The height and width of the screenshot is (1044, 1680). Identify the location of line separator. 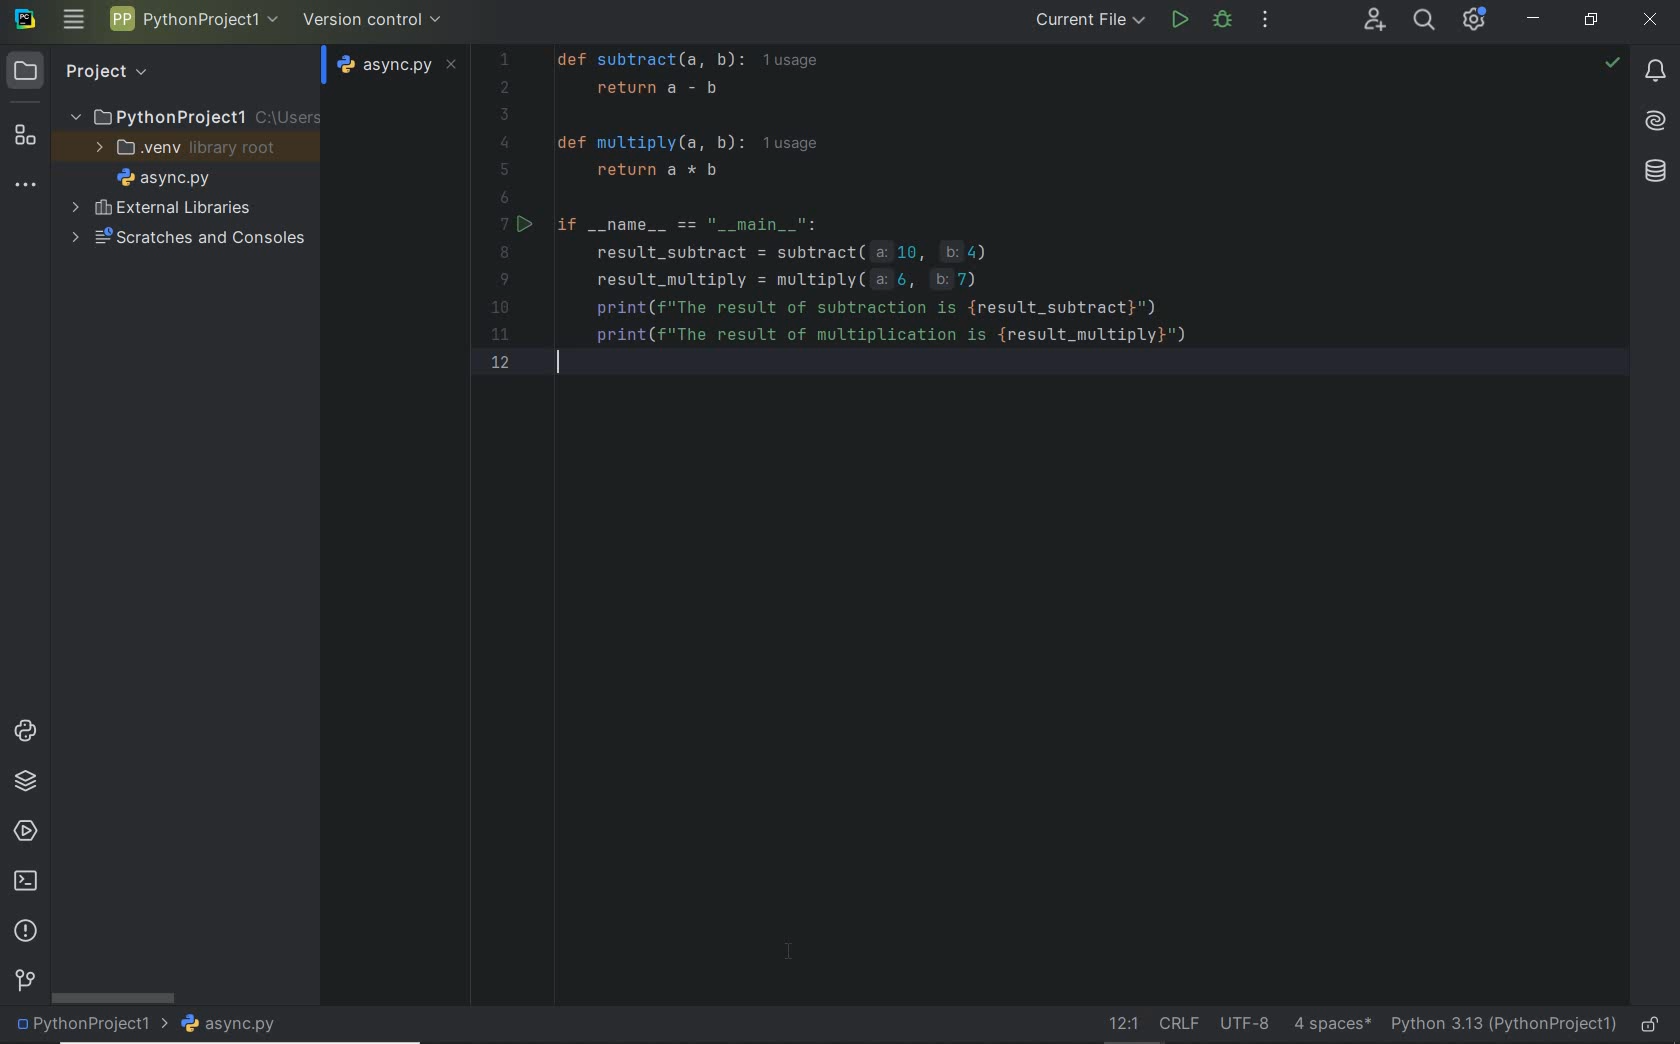
(1182, 1021).